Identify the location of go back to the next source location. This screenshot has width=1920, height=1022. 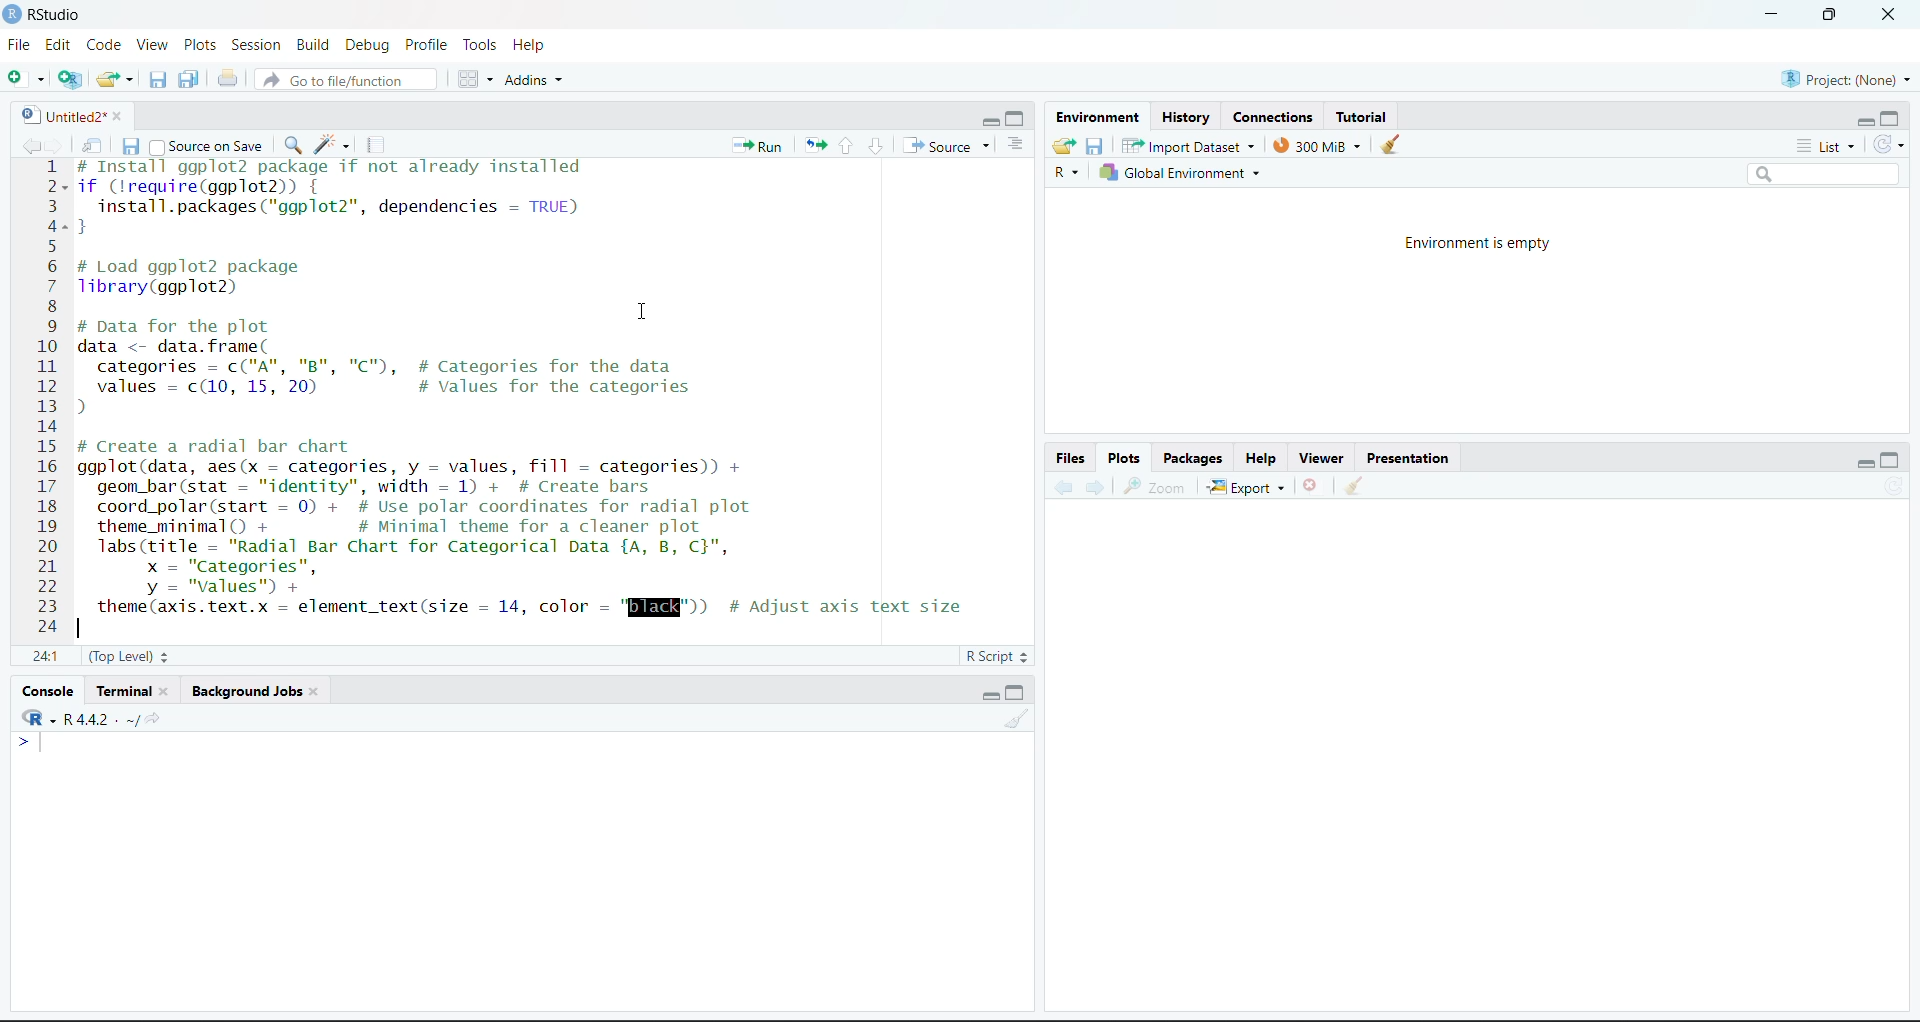
(57, 142).